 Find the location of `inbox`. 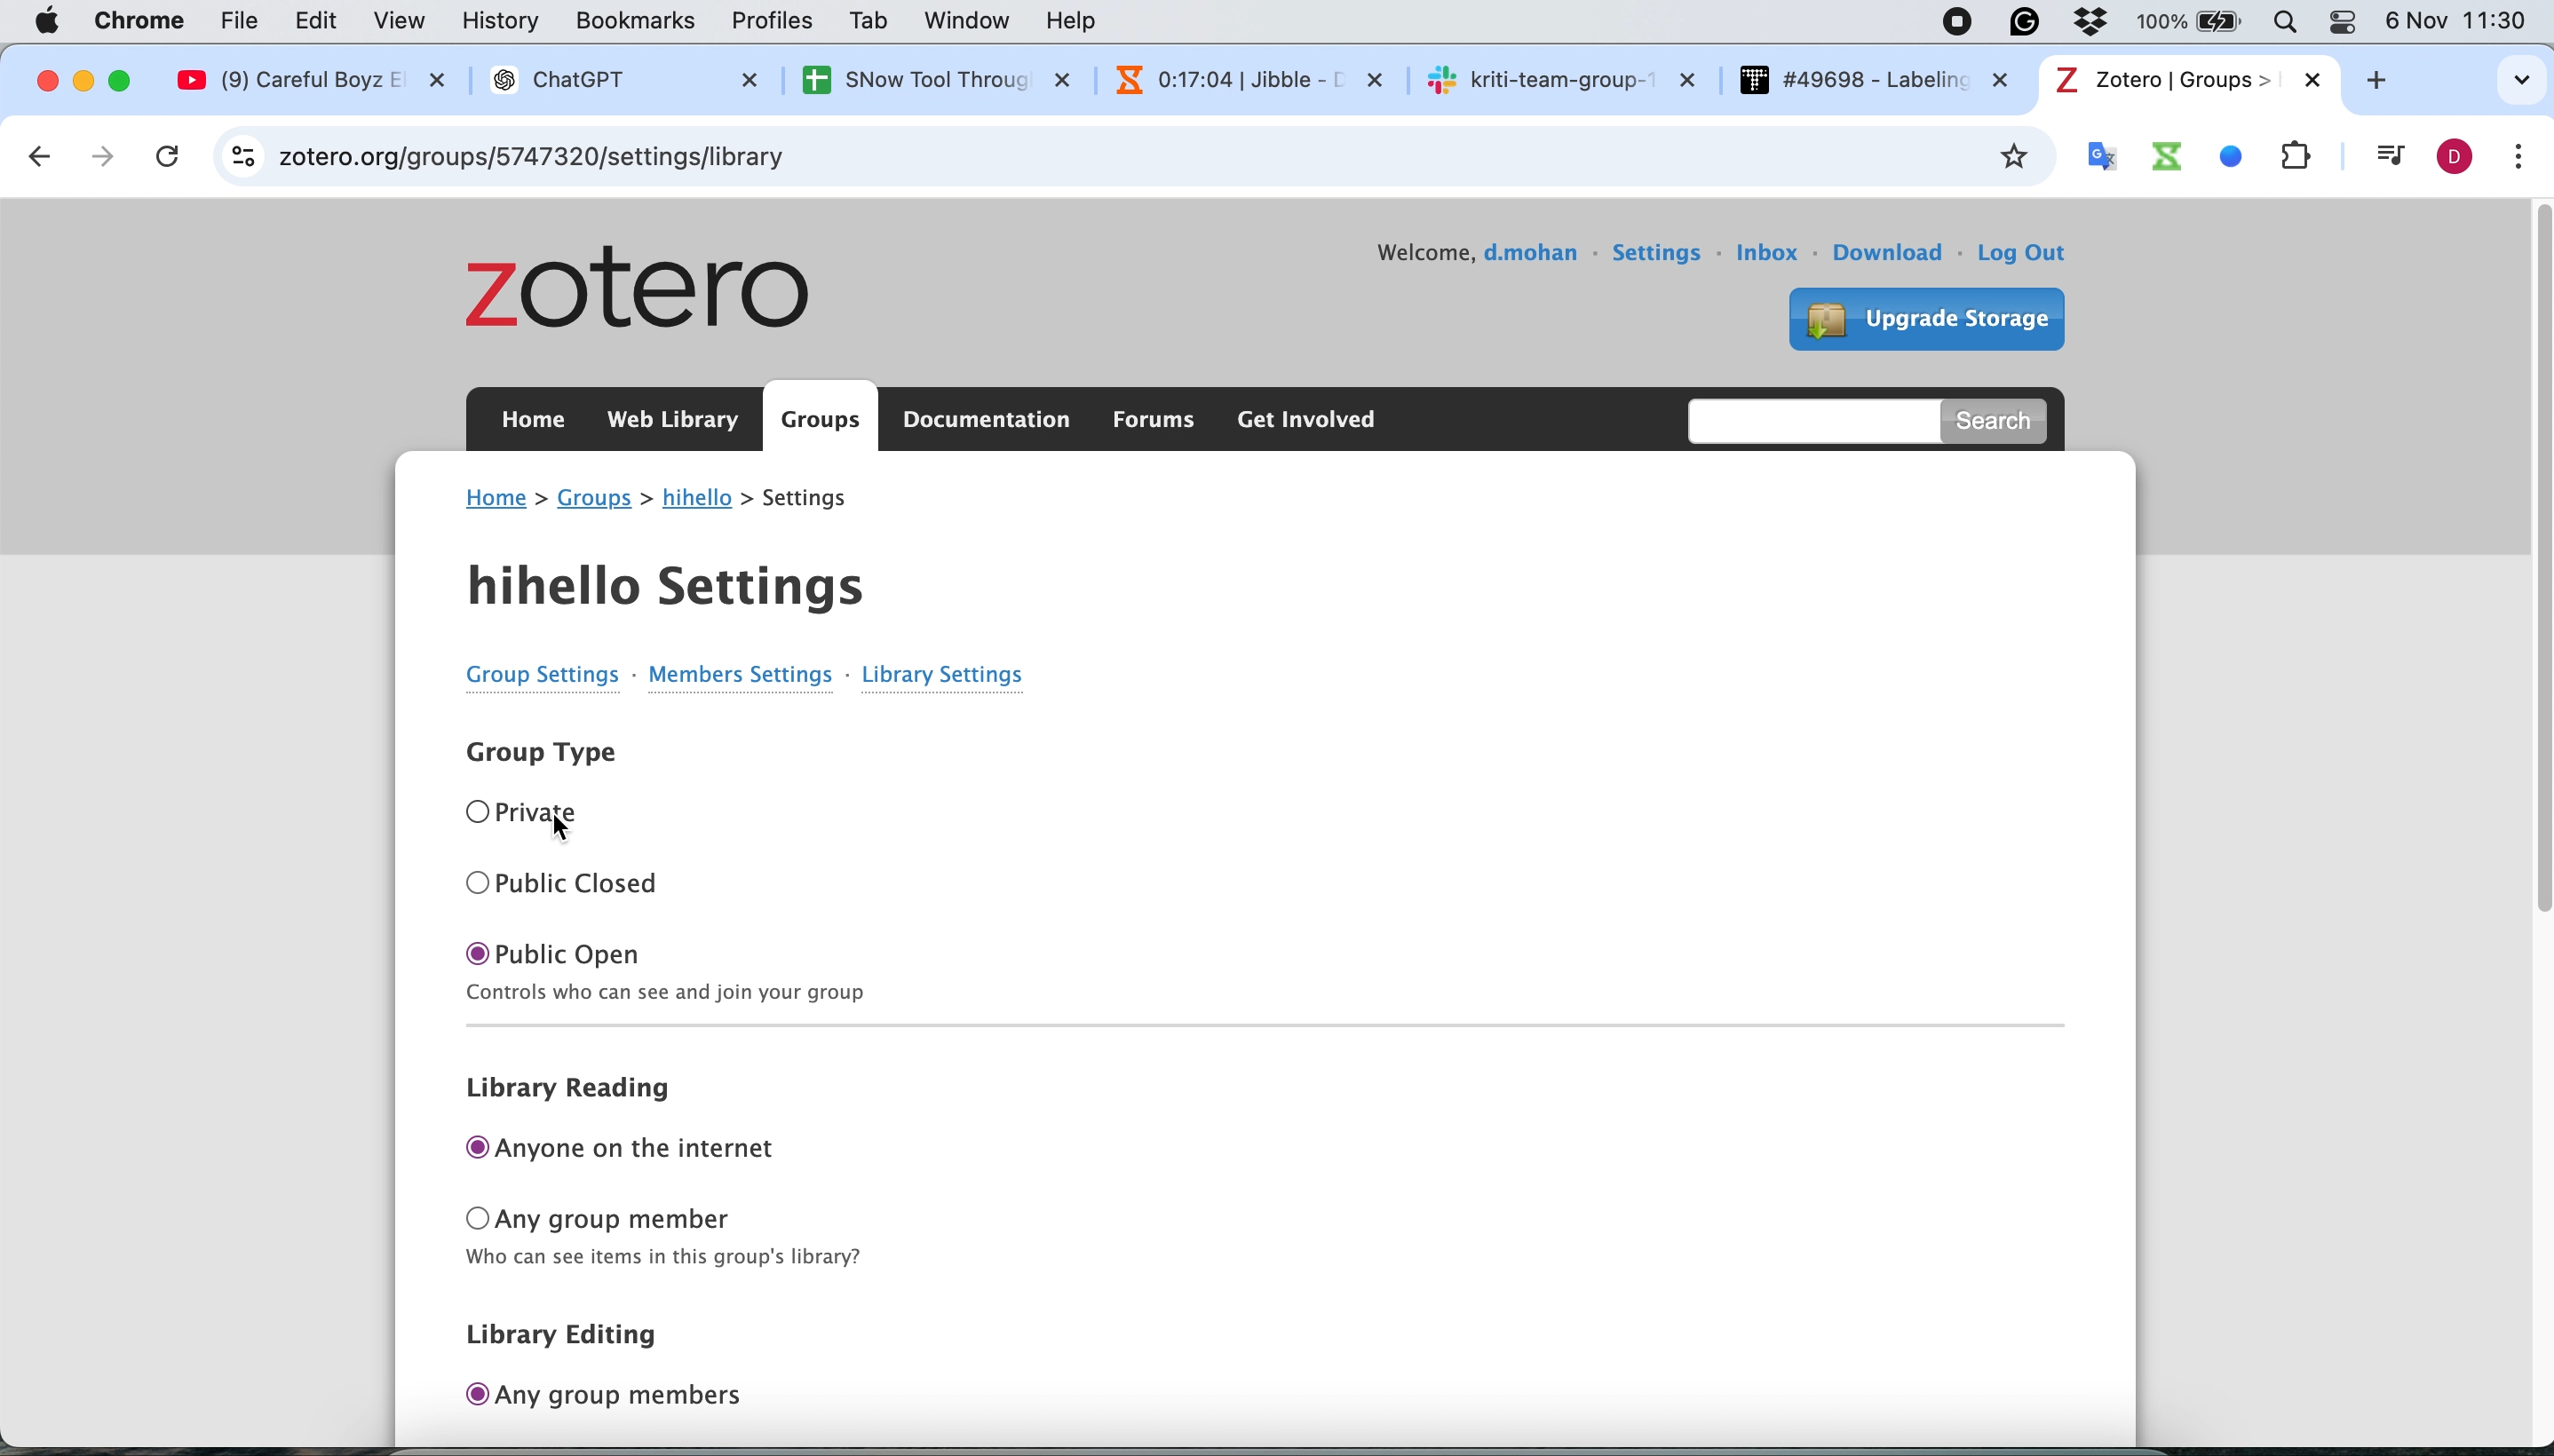

inbox is located at coordinates (1771, 253).